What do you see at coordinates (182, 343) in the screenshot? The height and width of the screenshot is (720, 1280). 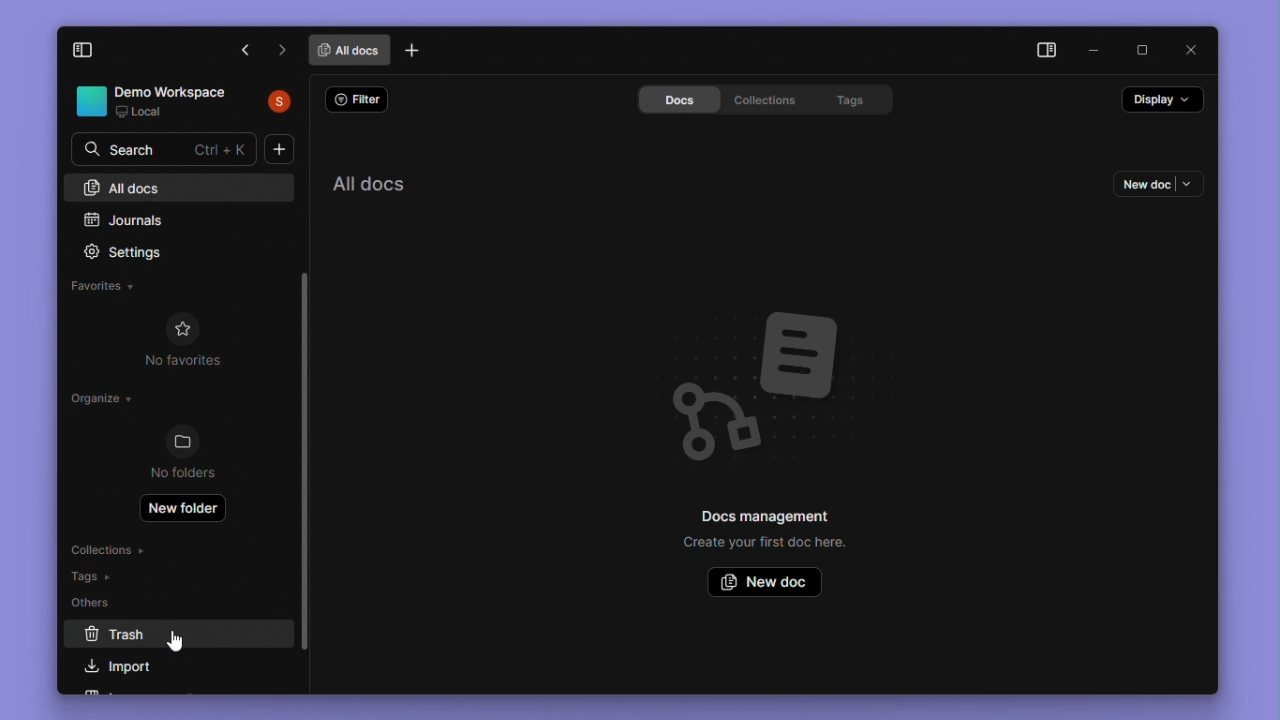 I see `No favourites` at bounding box center [182, 343].